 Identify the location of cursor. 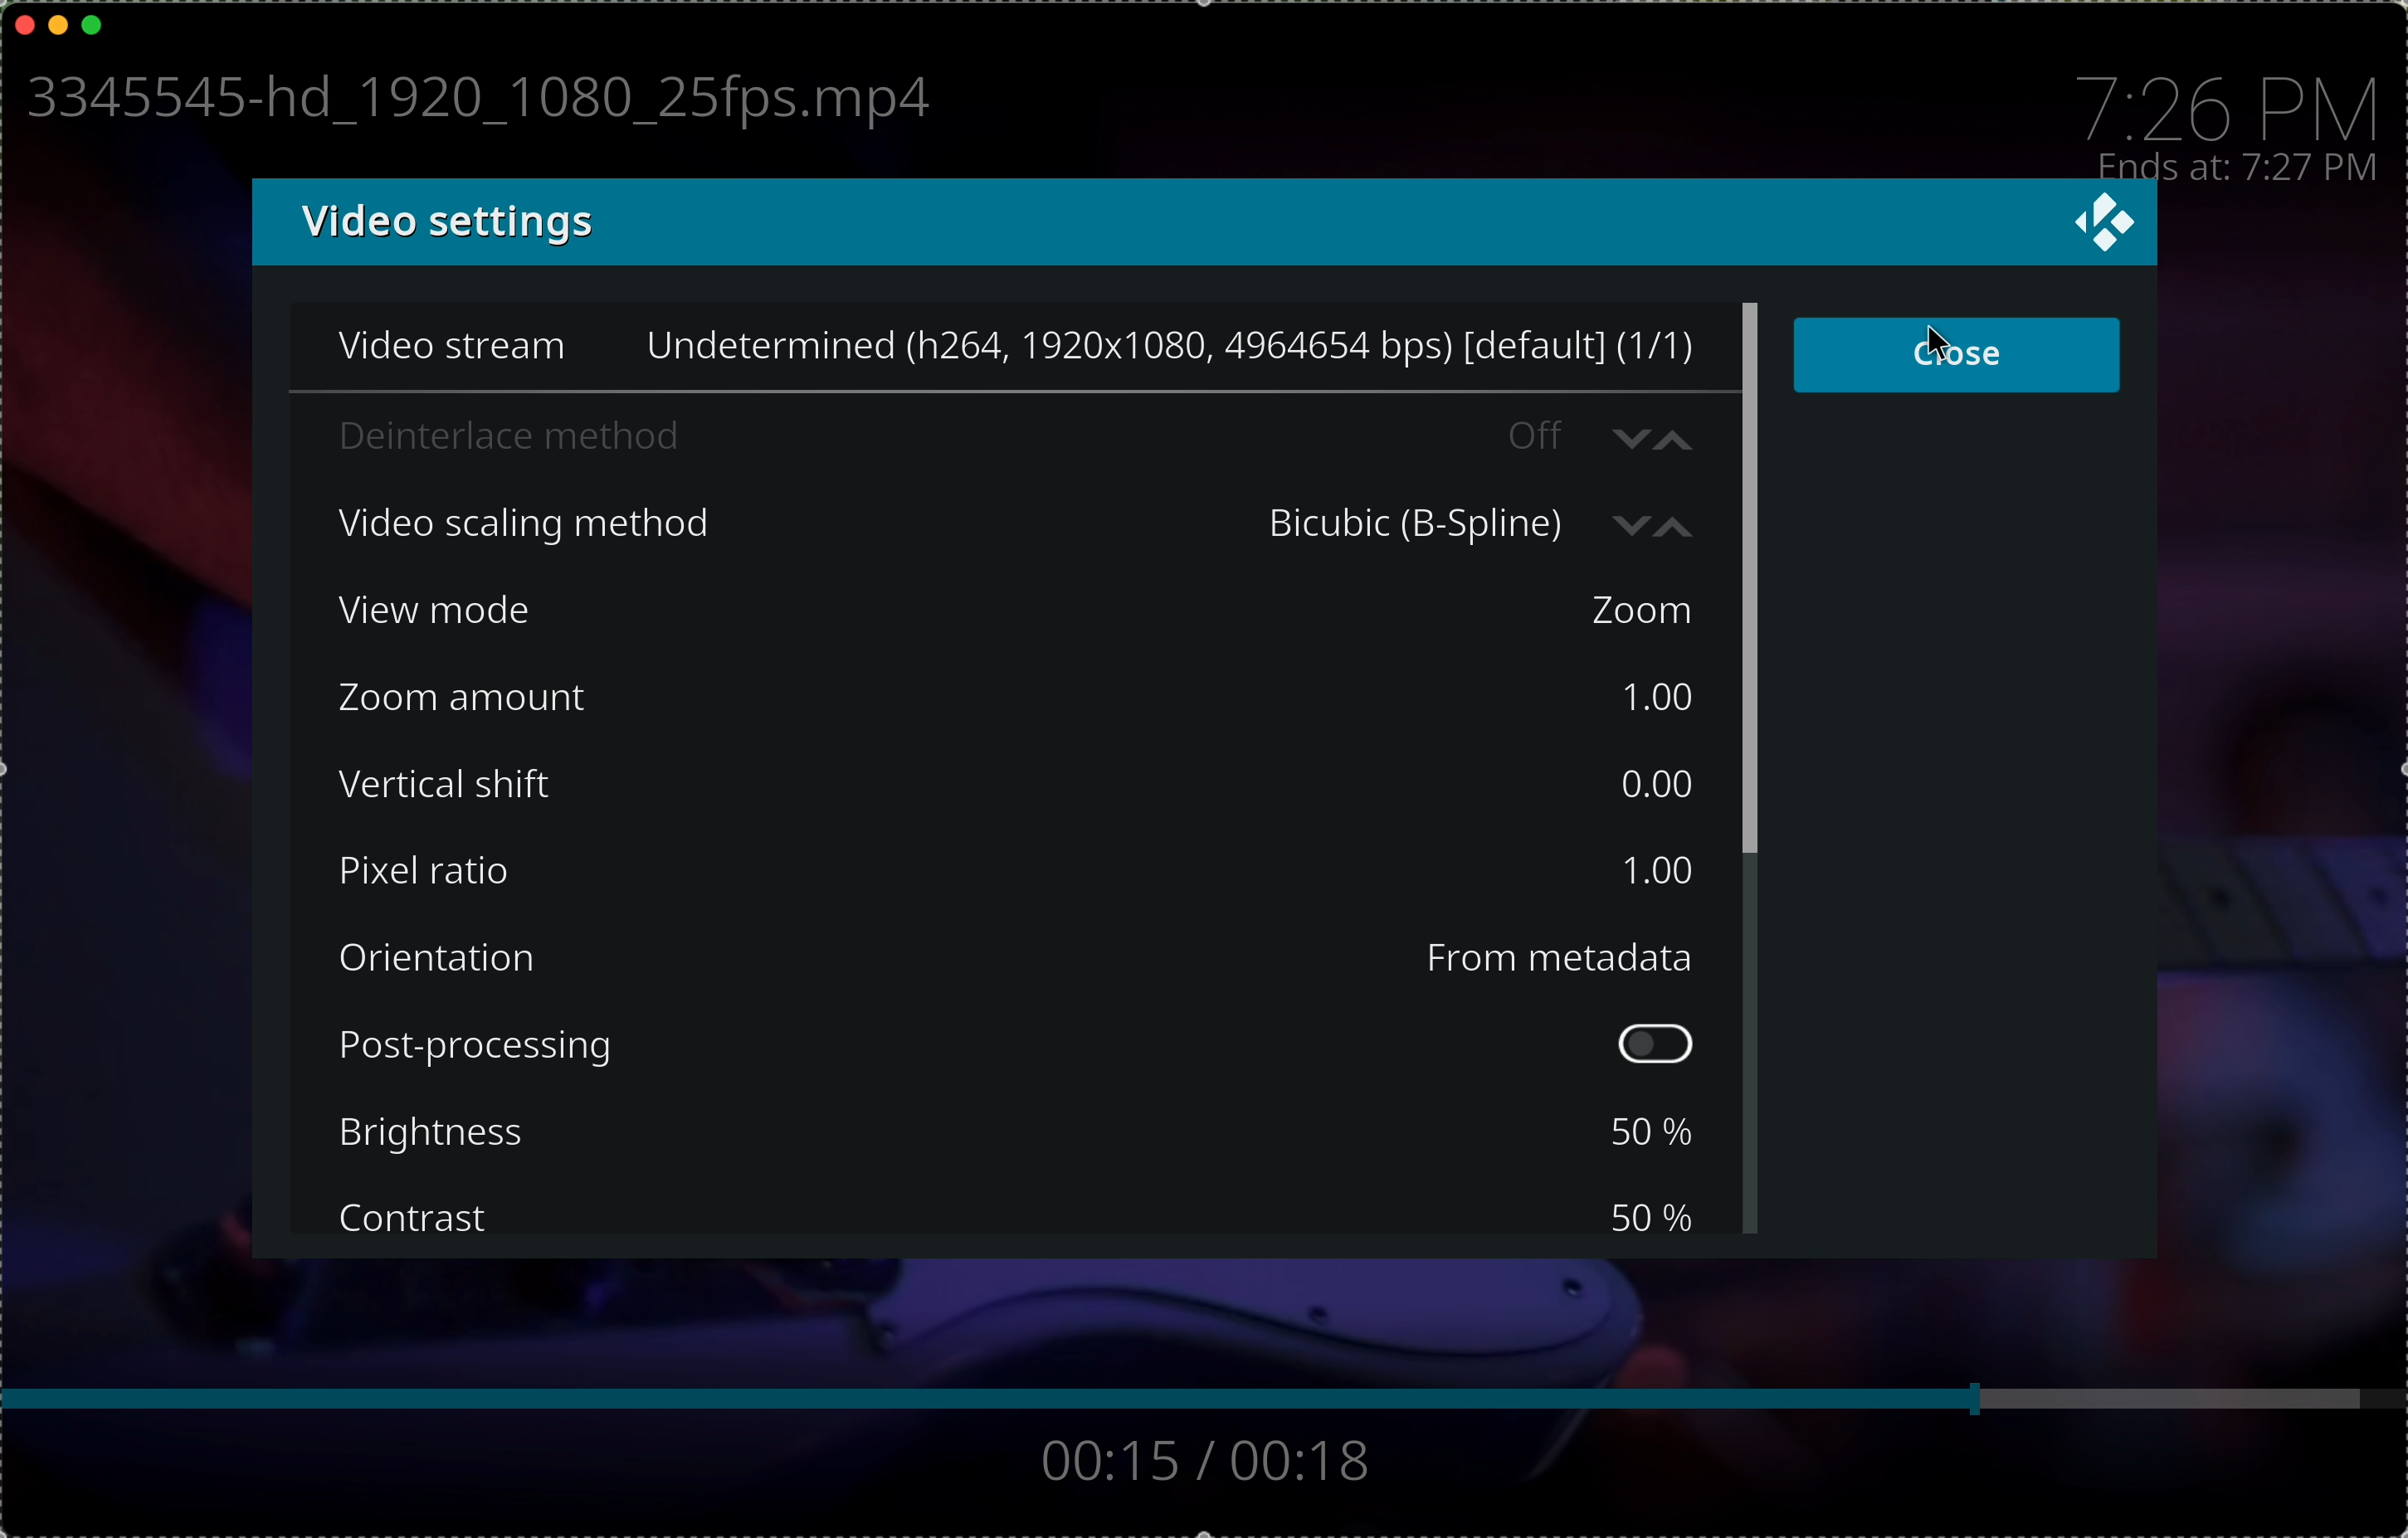
(1931, 345).